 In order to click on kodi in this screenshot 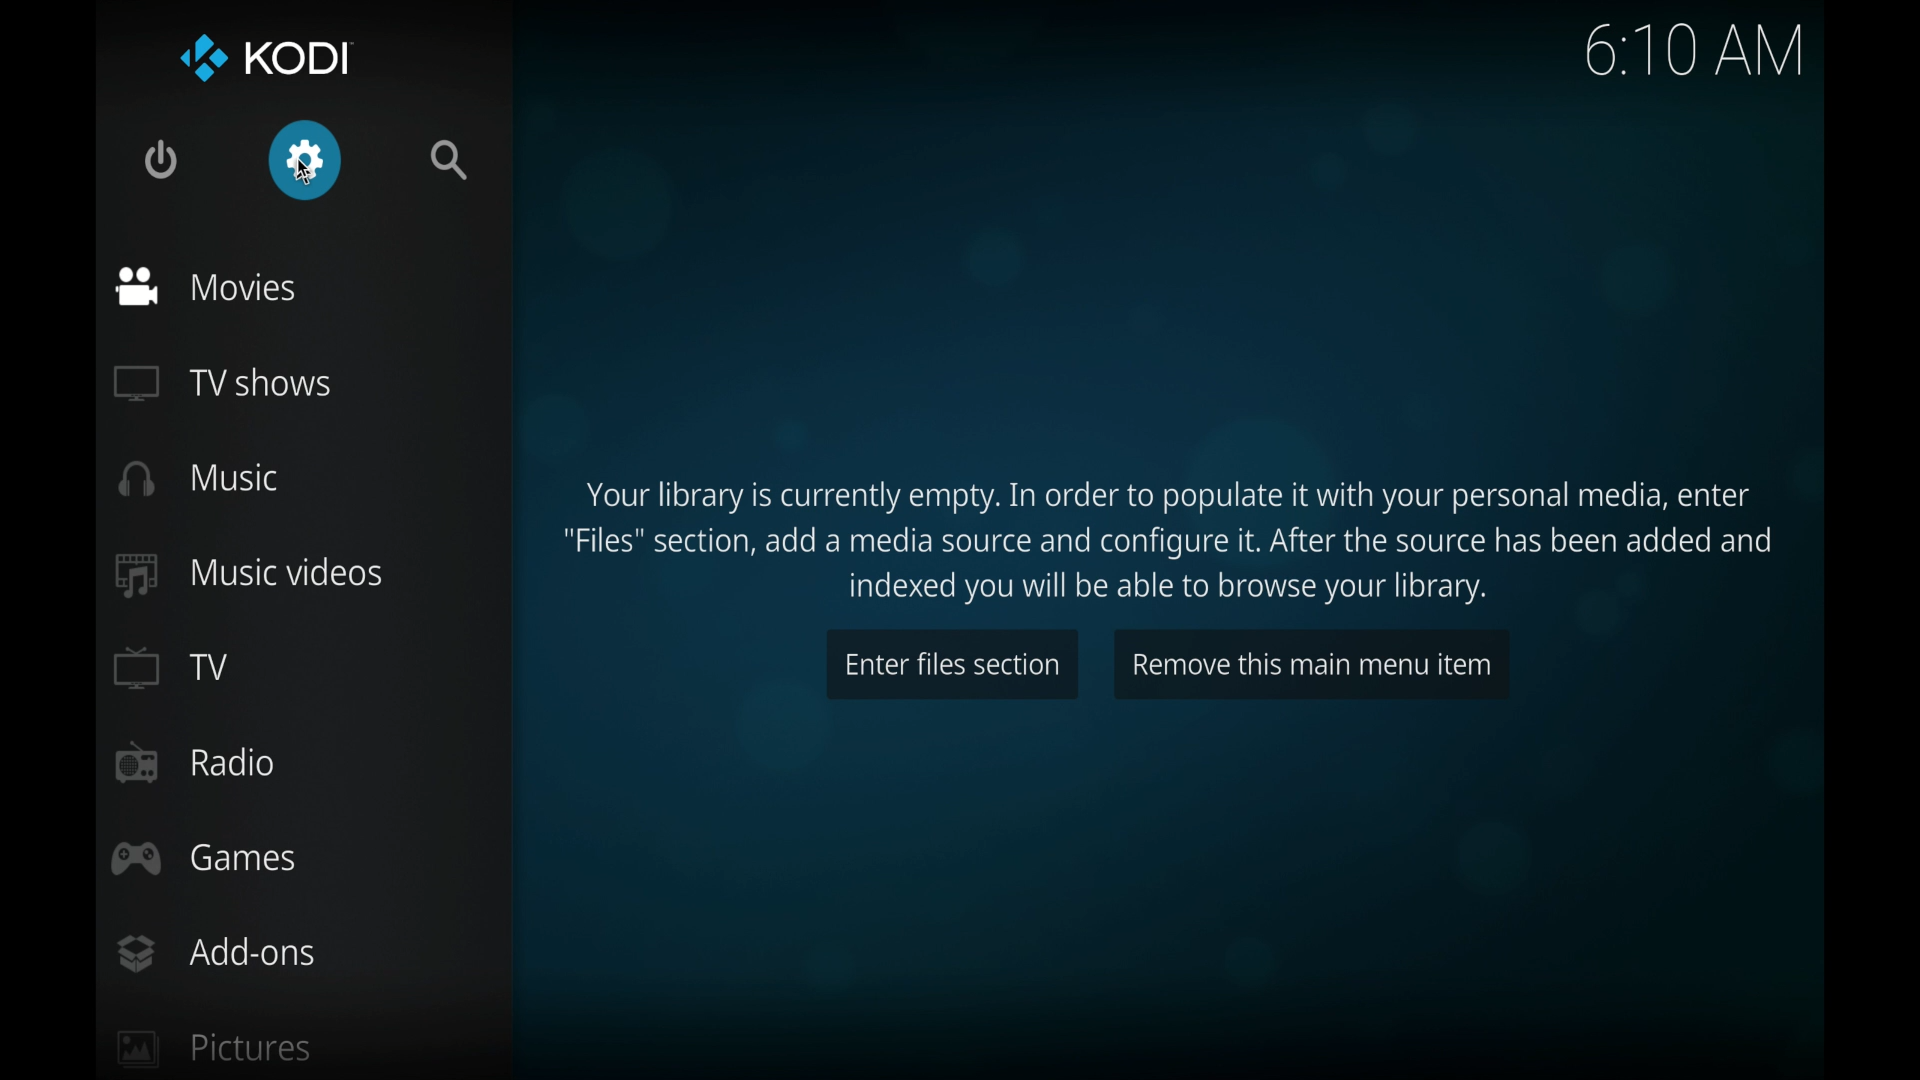, I will do `click(266, 57)`.